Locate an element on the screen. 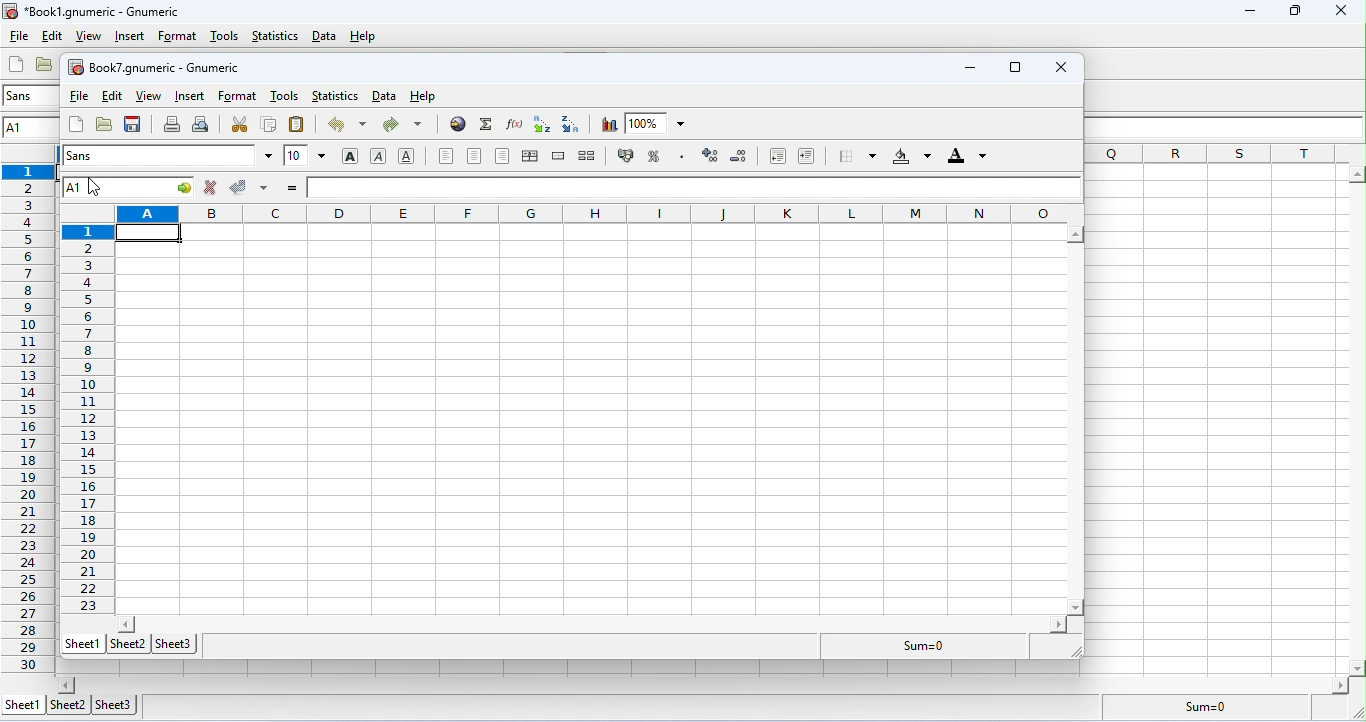 The height and width of the screenshot is (722, 1366). font style is located at coordinates (26, 95).